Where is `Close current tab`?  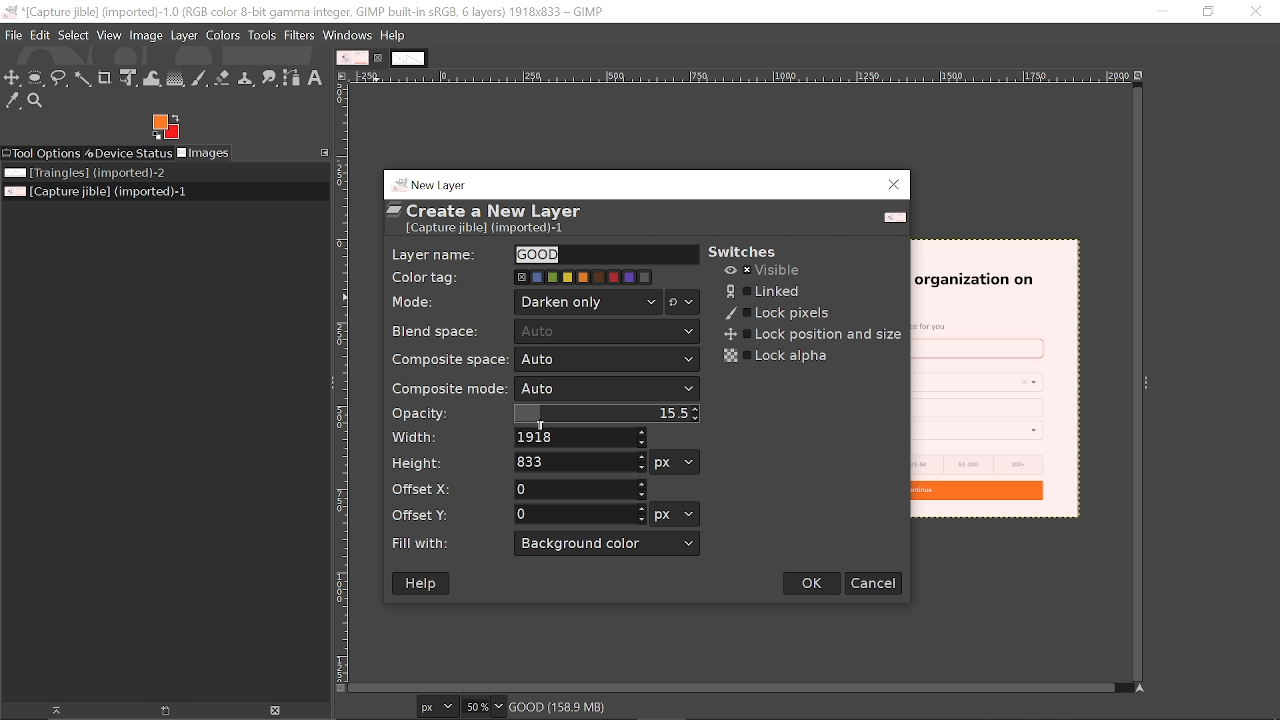 Close current tab is located at coordinates (381, 59).